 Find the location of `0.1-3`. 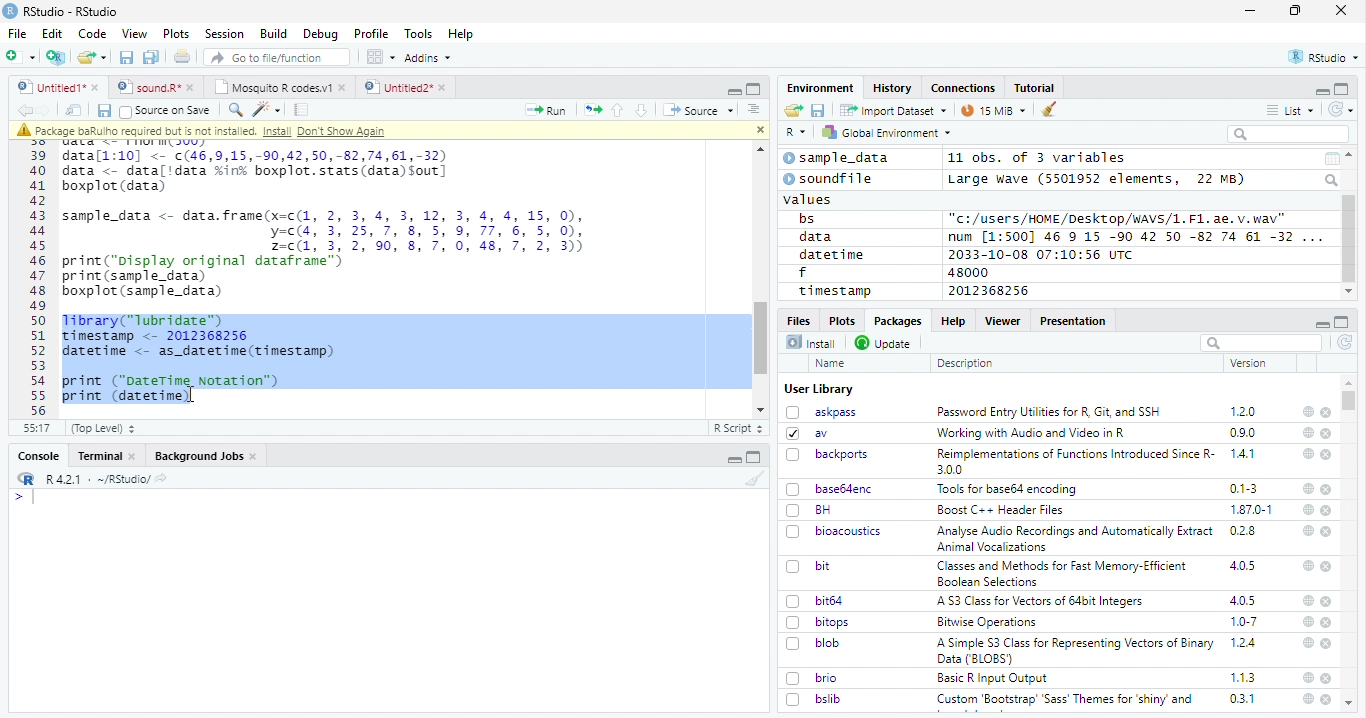

0.1-3 is located at coordinates (1247, 488).